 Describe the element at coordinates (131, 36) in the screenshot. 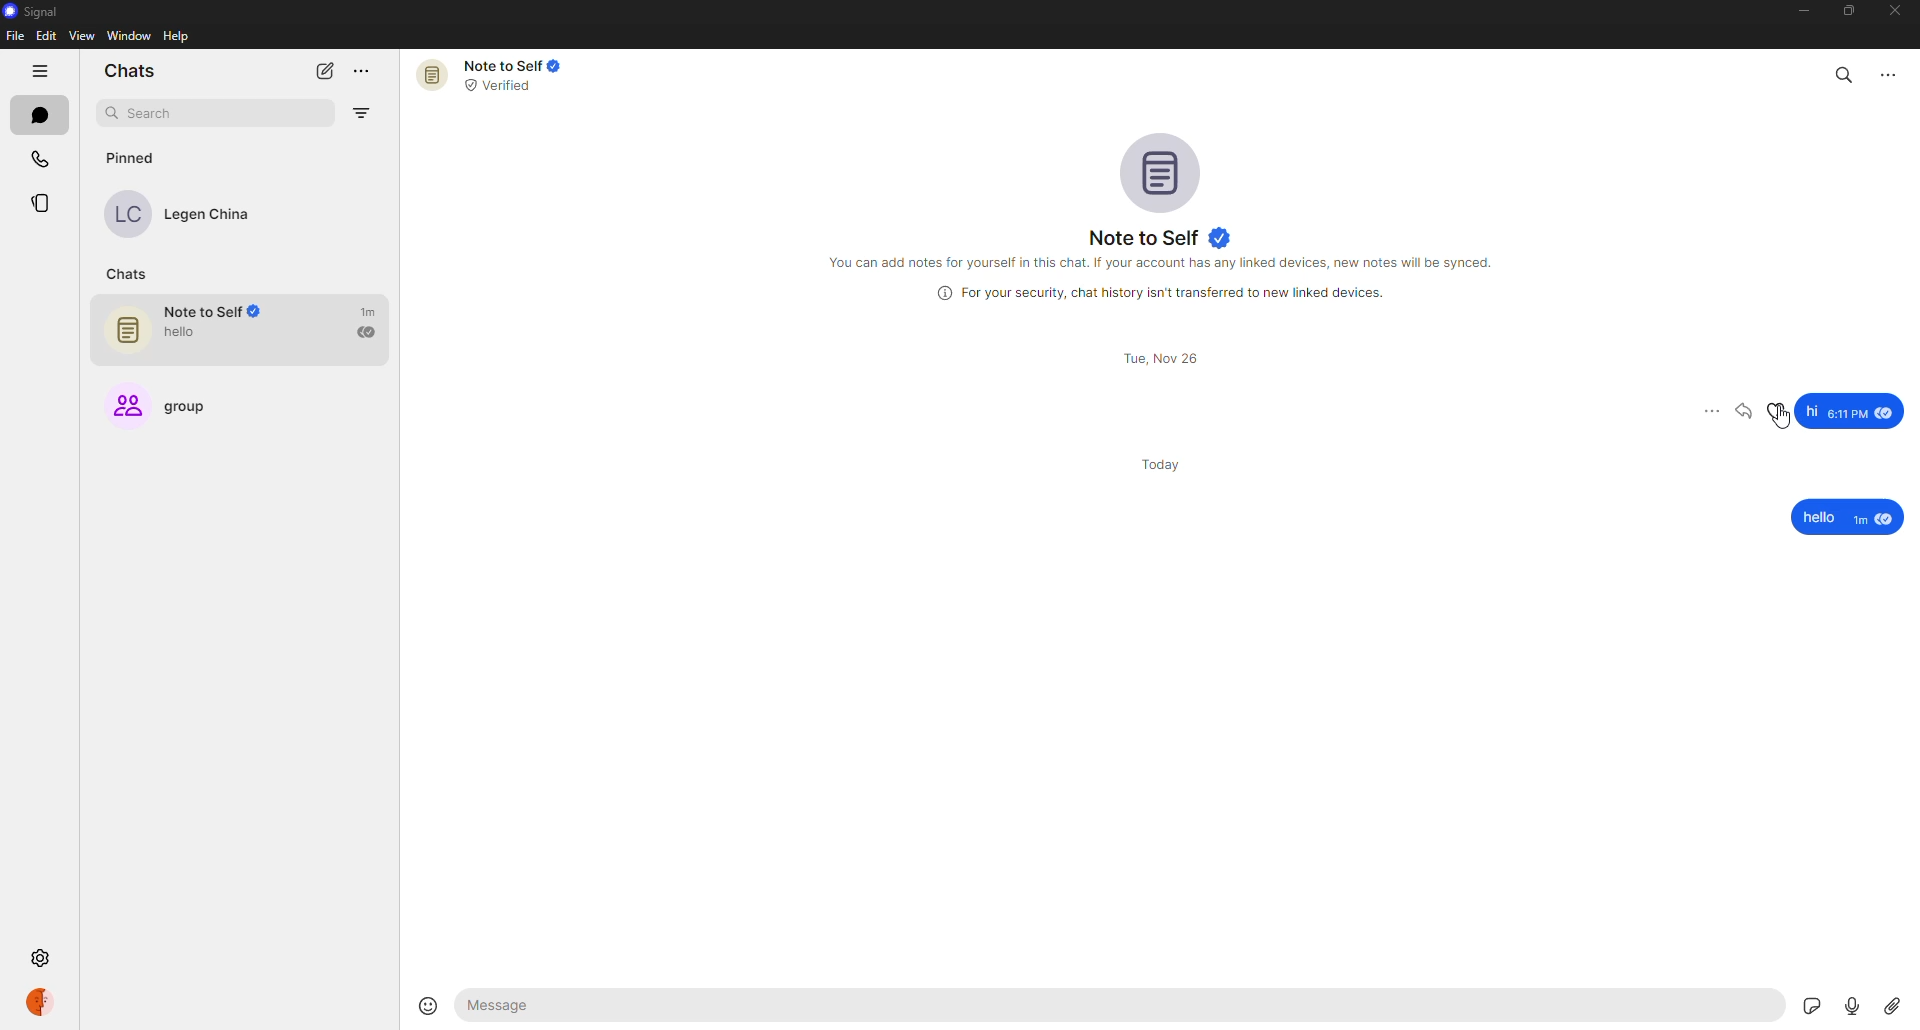

I see `window` at that location.